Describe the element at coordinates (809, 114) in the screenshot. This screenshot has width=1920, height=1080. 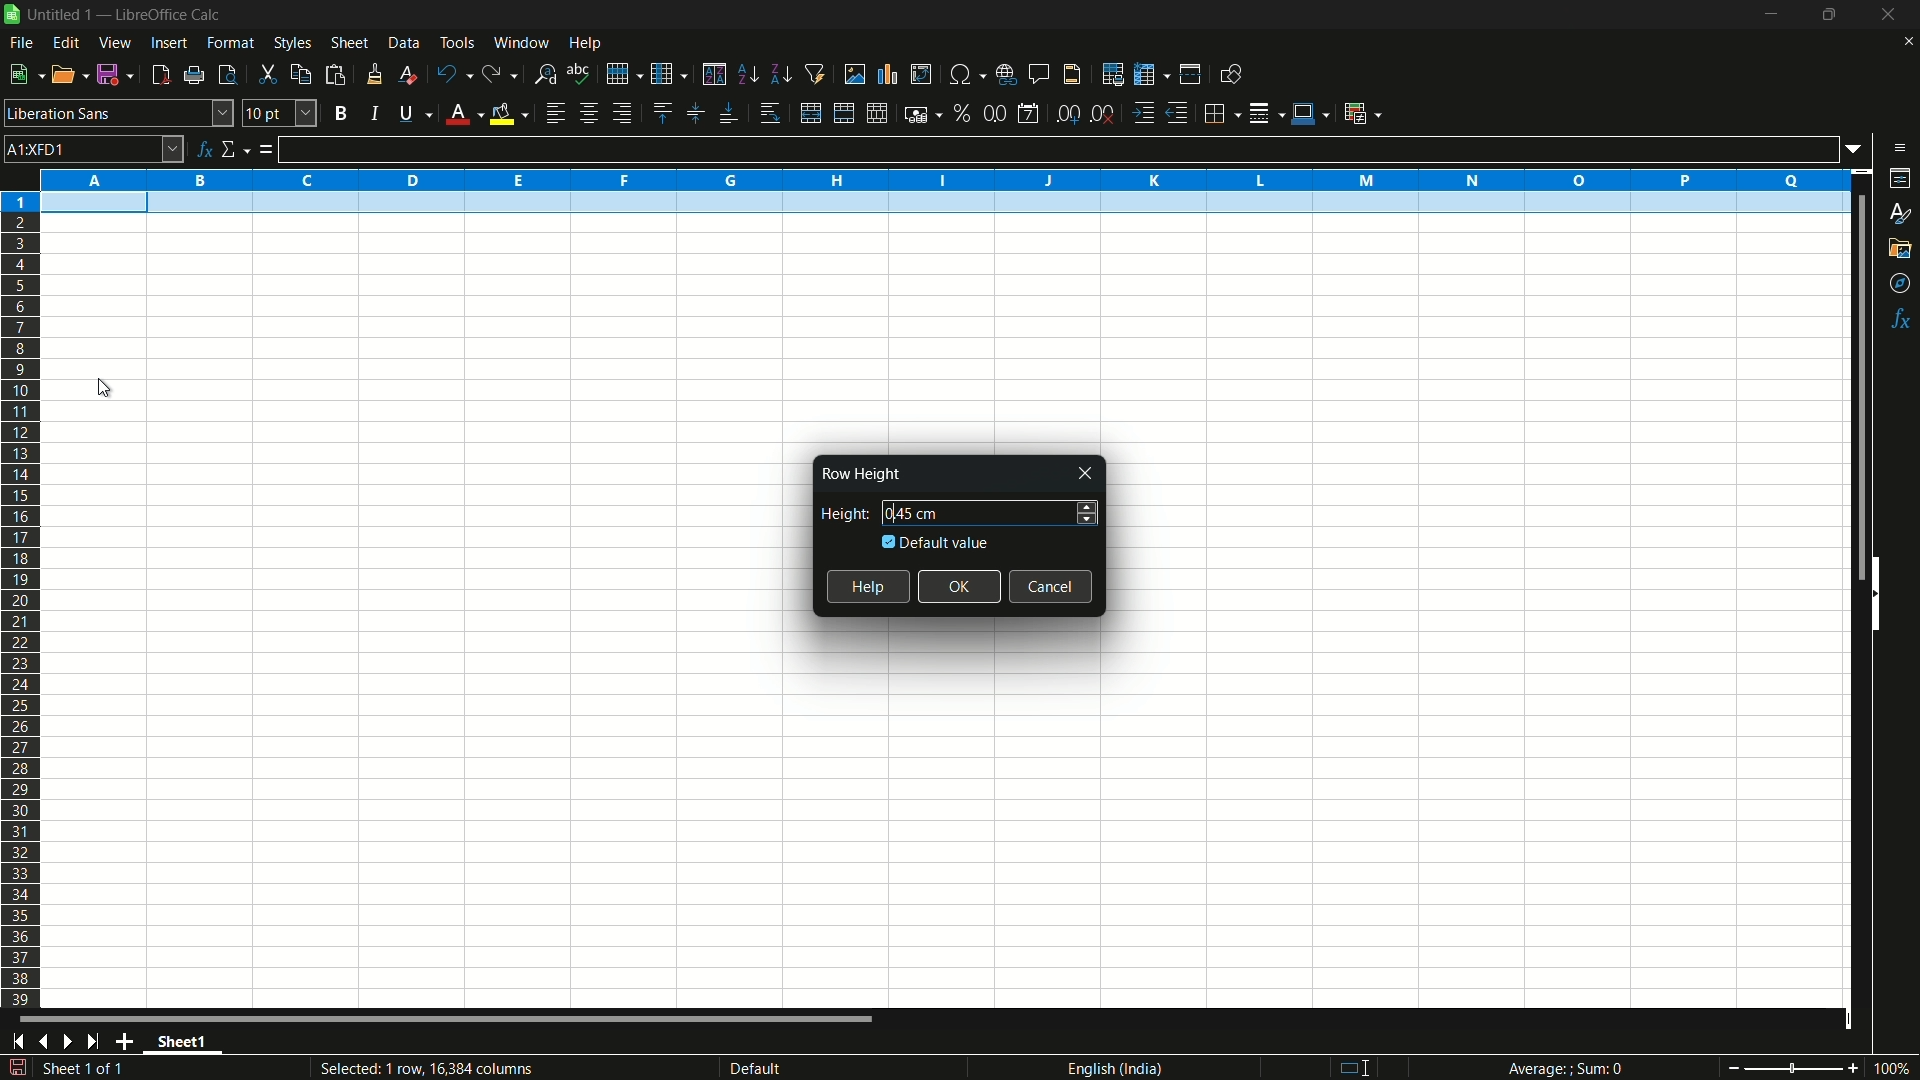
I see `merge and center or unmerge depending on the current toggle state` at that location.